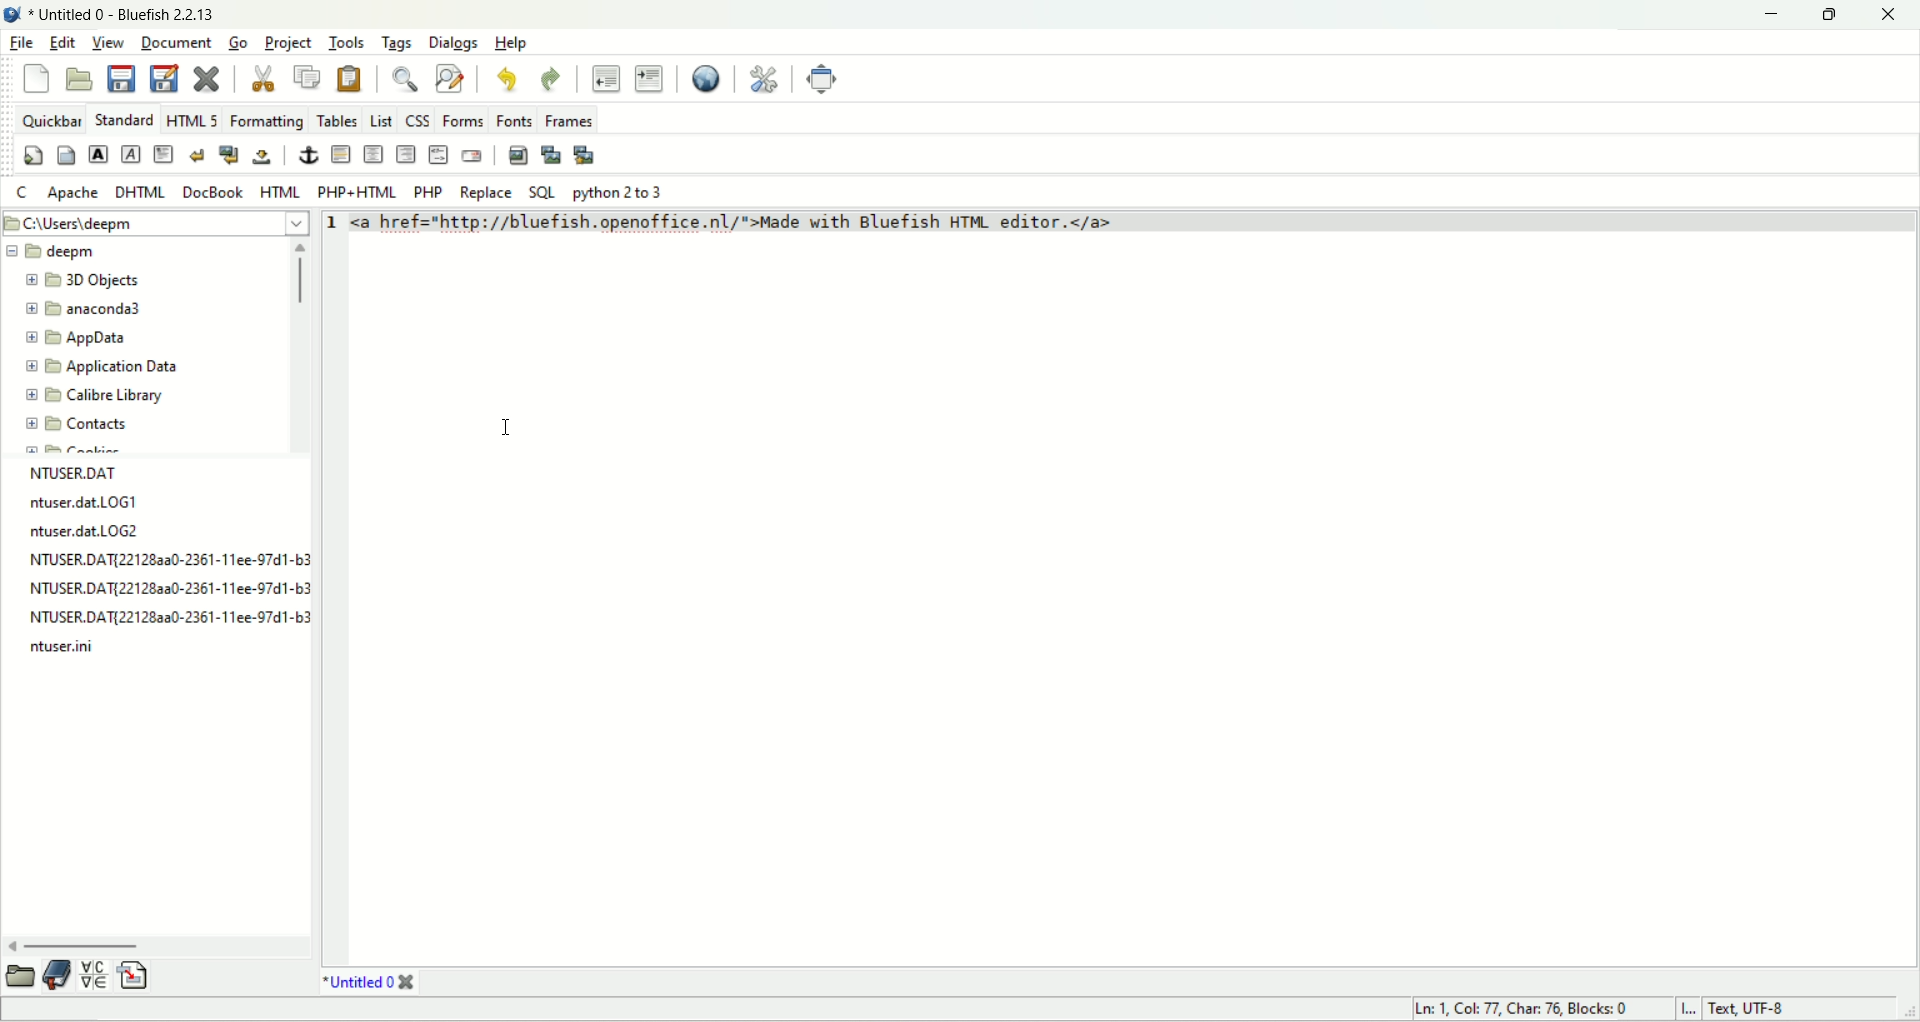 This screenshot has height=1022, width=1920. What do you see at coordinates (765, 79) in the screenshot?
I see `edit references` at bounding box center [765, 79].